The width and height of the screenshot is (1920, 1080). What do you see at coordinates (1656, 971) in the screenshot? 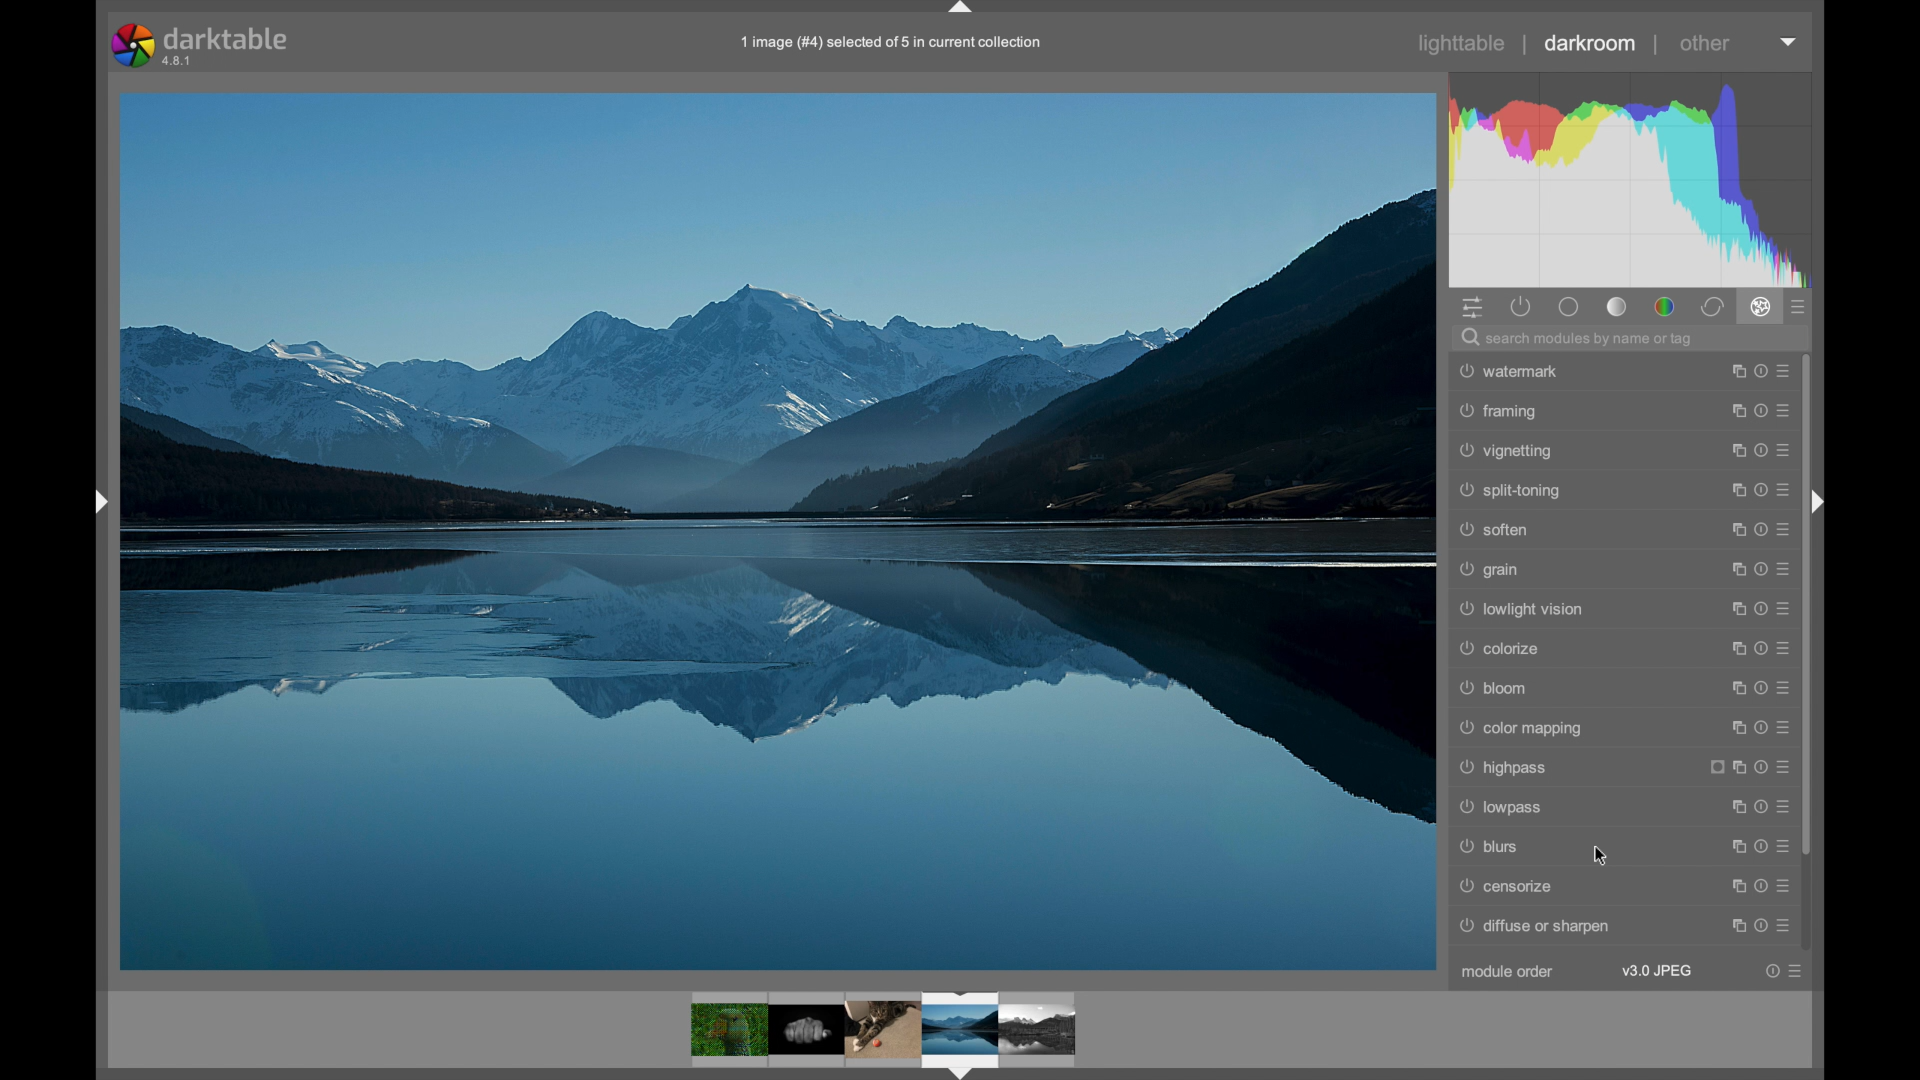
I see `v3.0jpeg` at bounding box center [1656, 971].